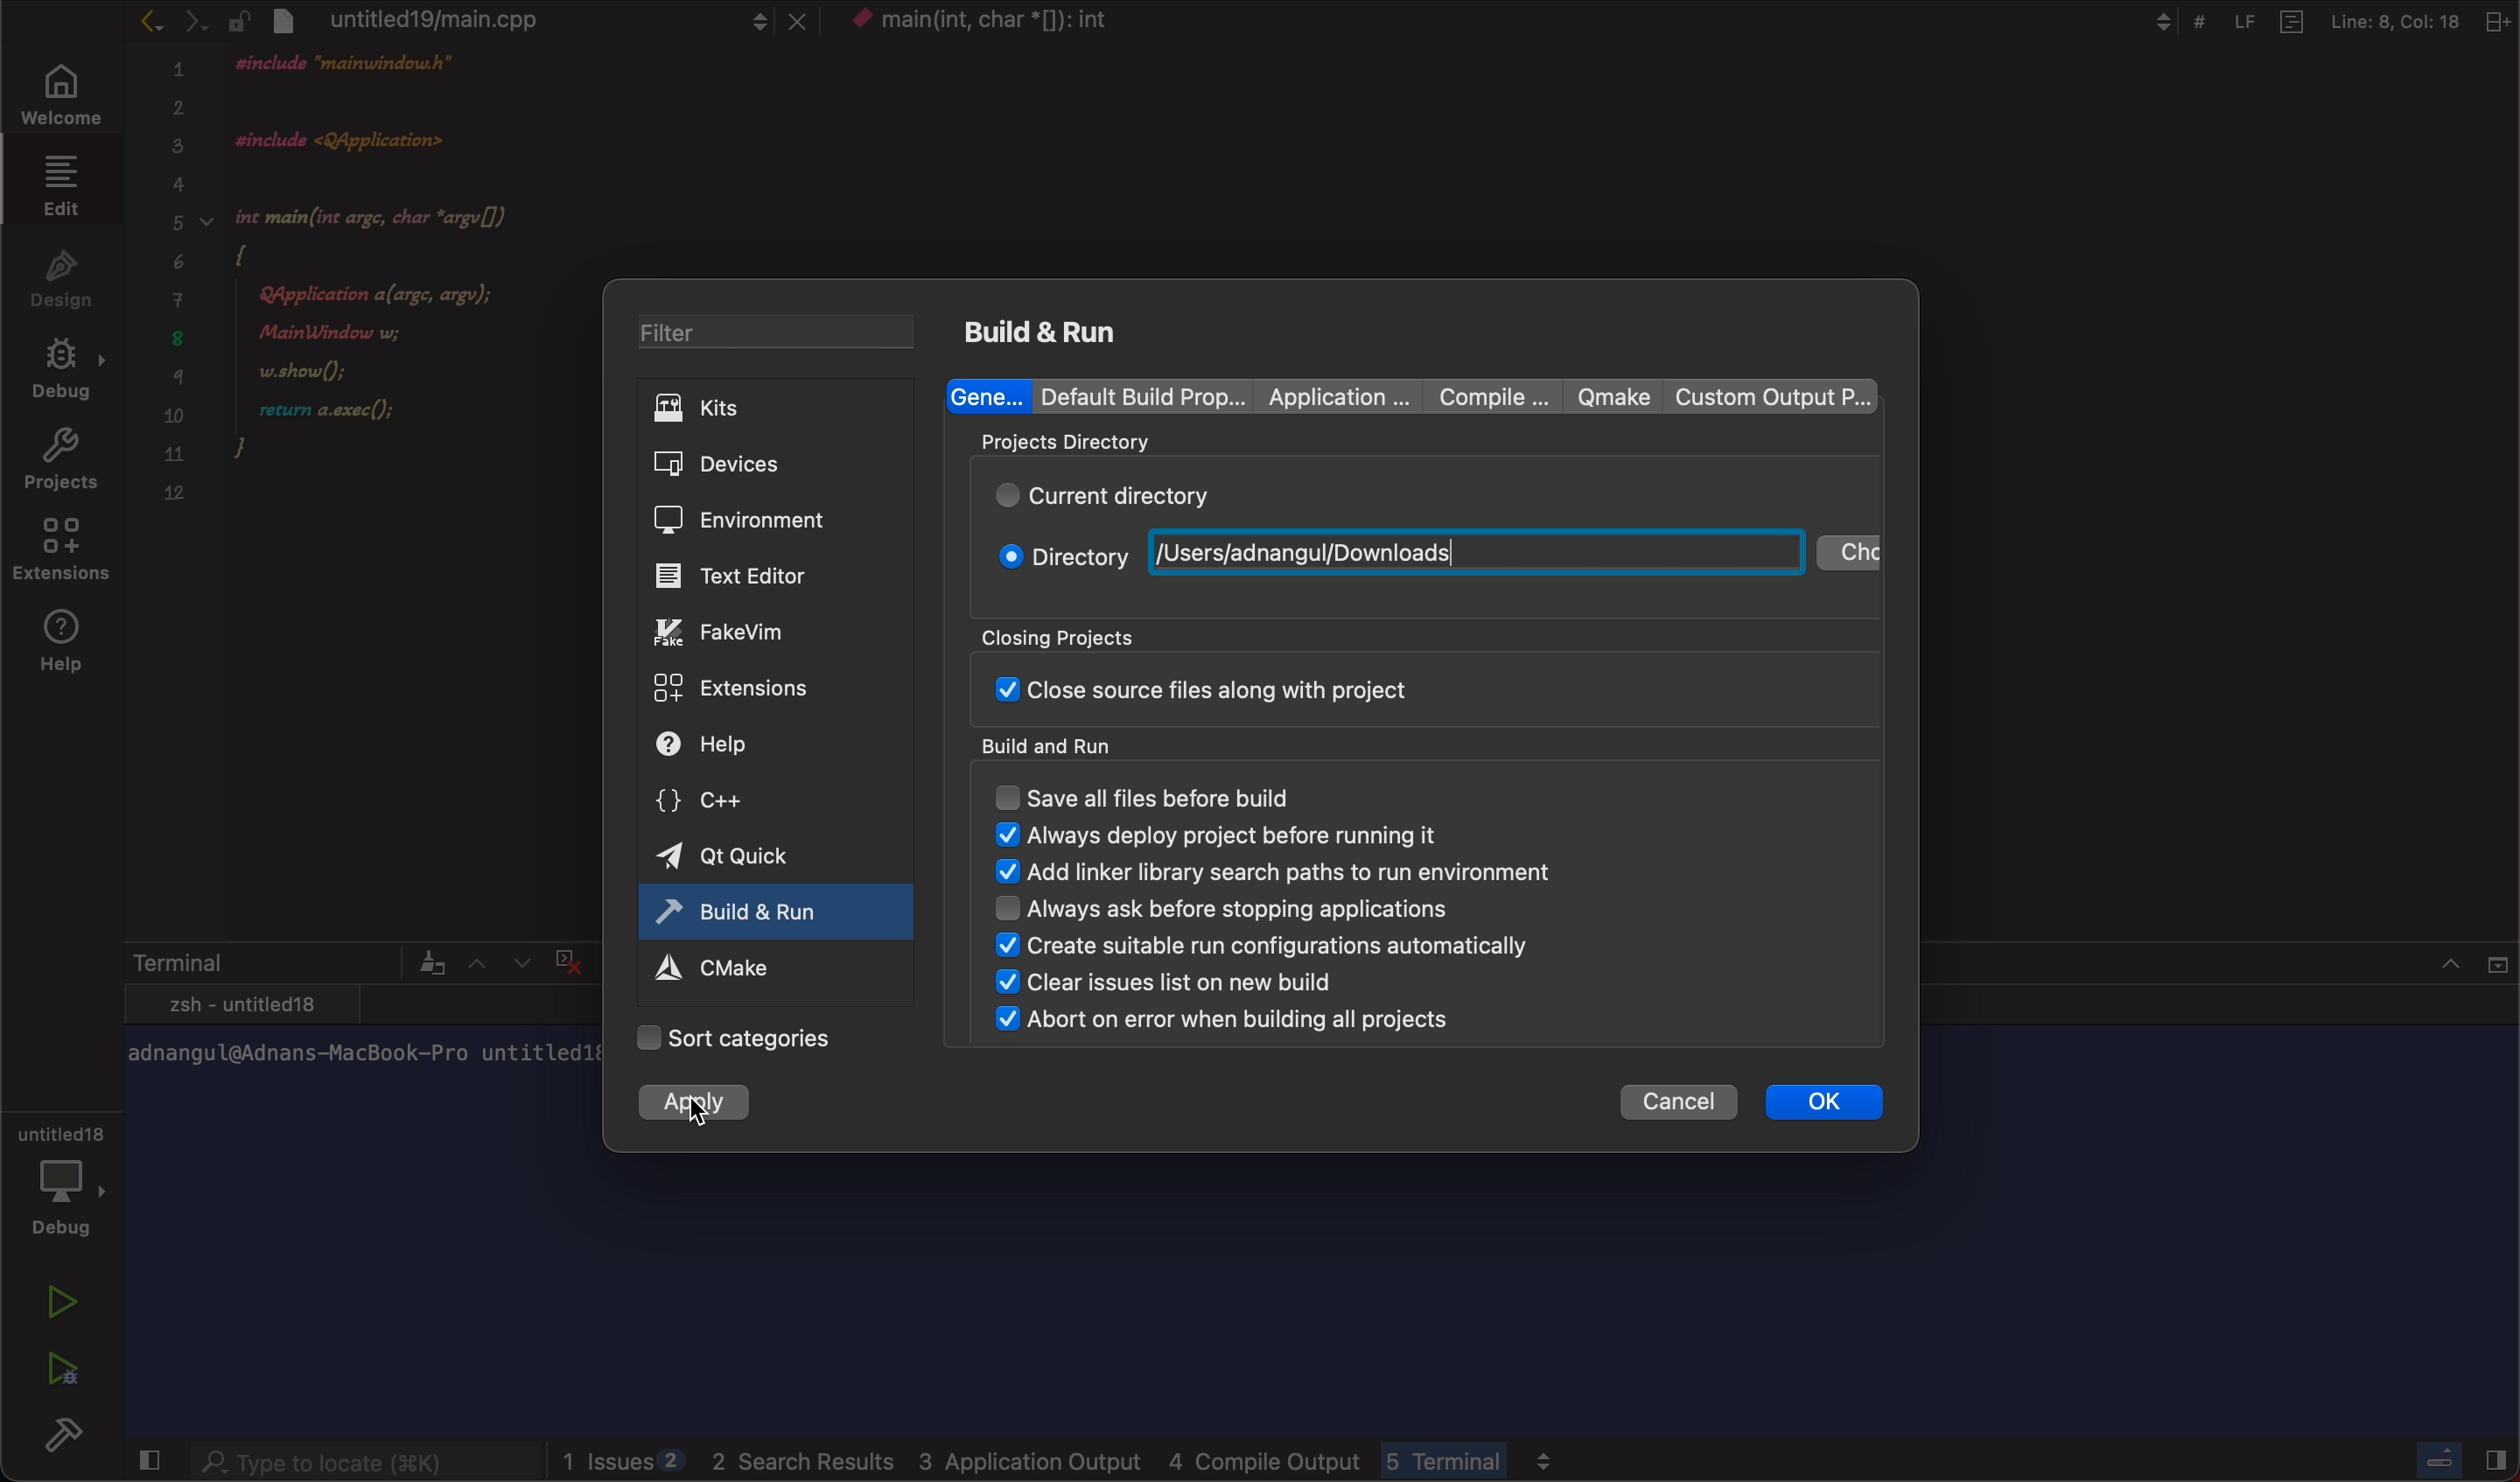 The height and width of the screenshot is (1482, 2520). I want to click on help, so click(722, 745).